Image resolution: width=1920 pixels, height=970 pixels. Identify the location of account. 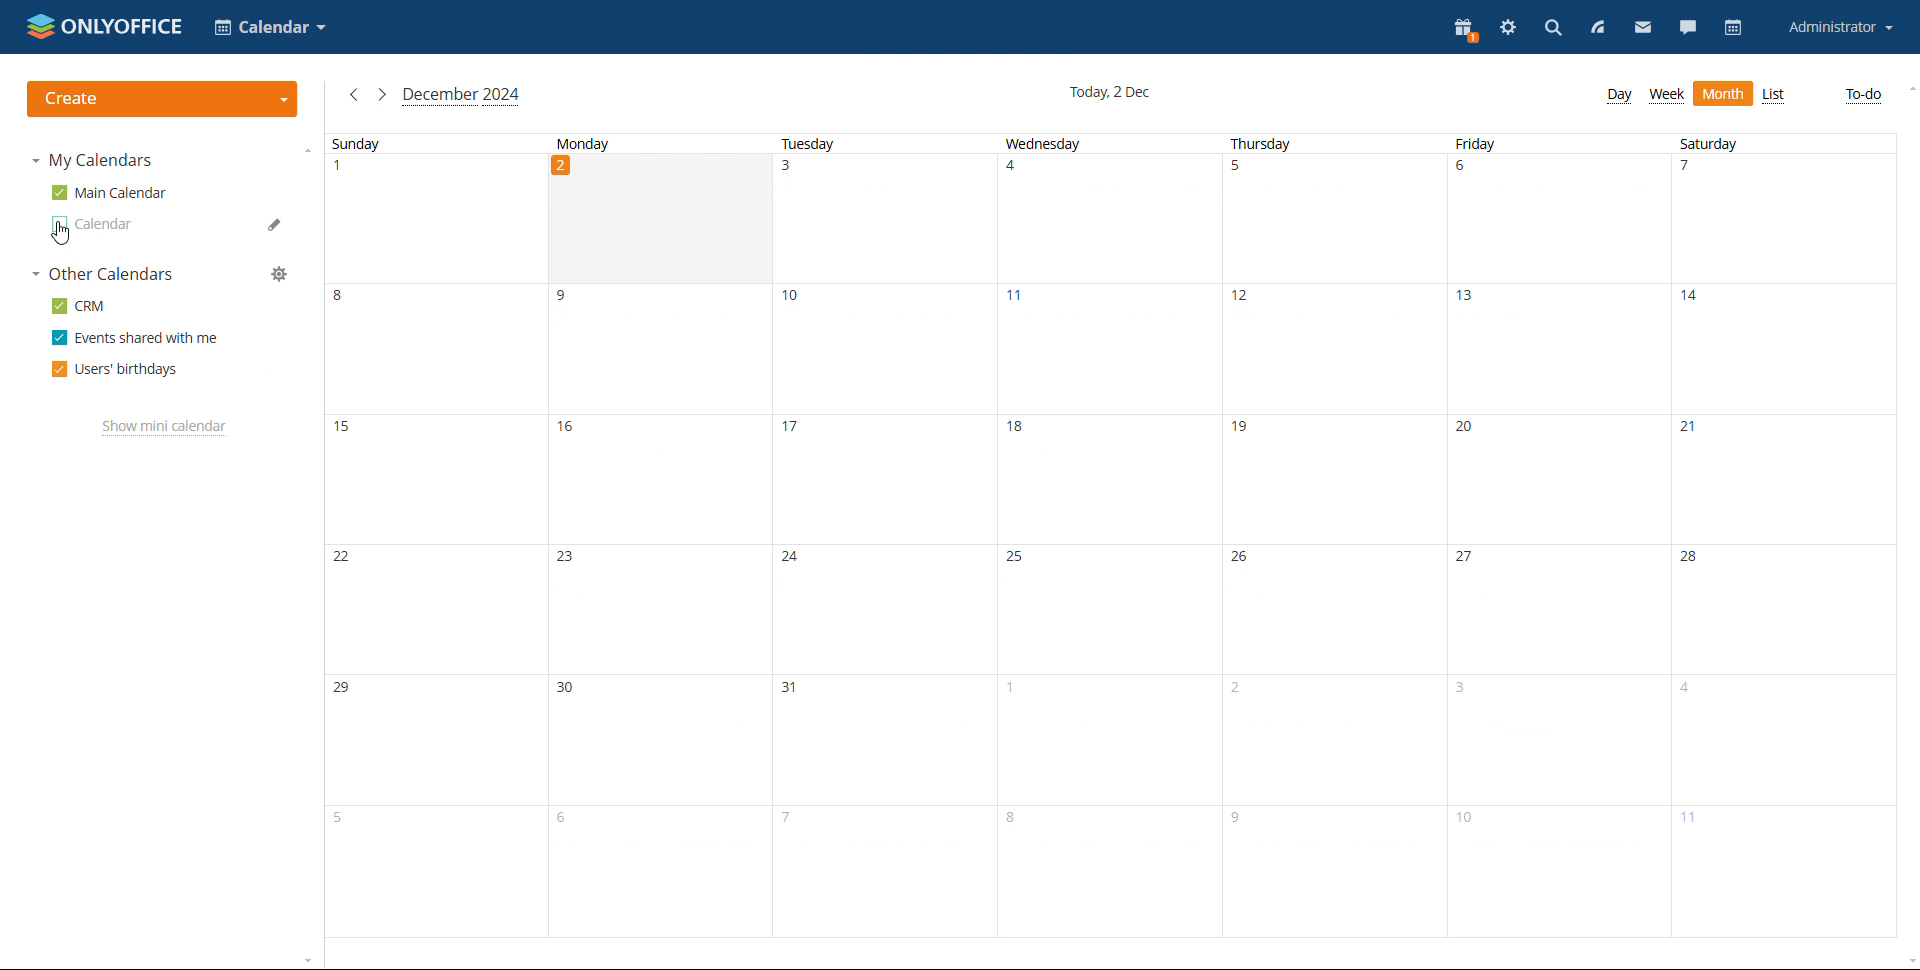
(1835, 28).